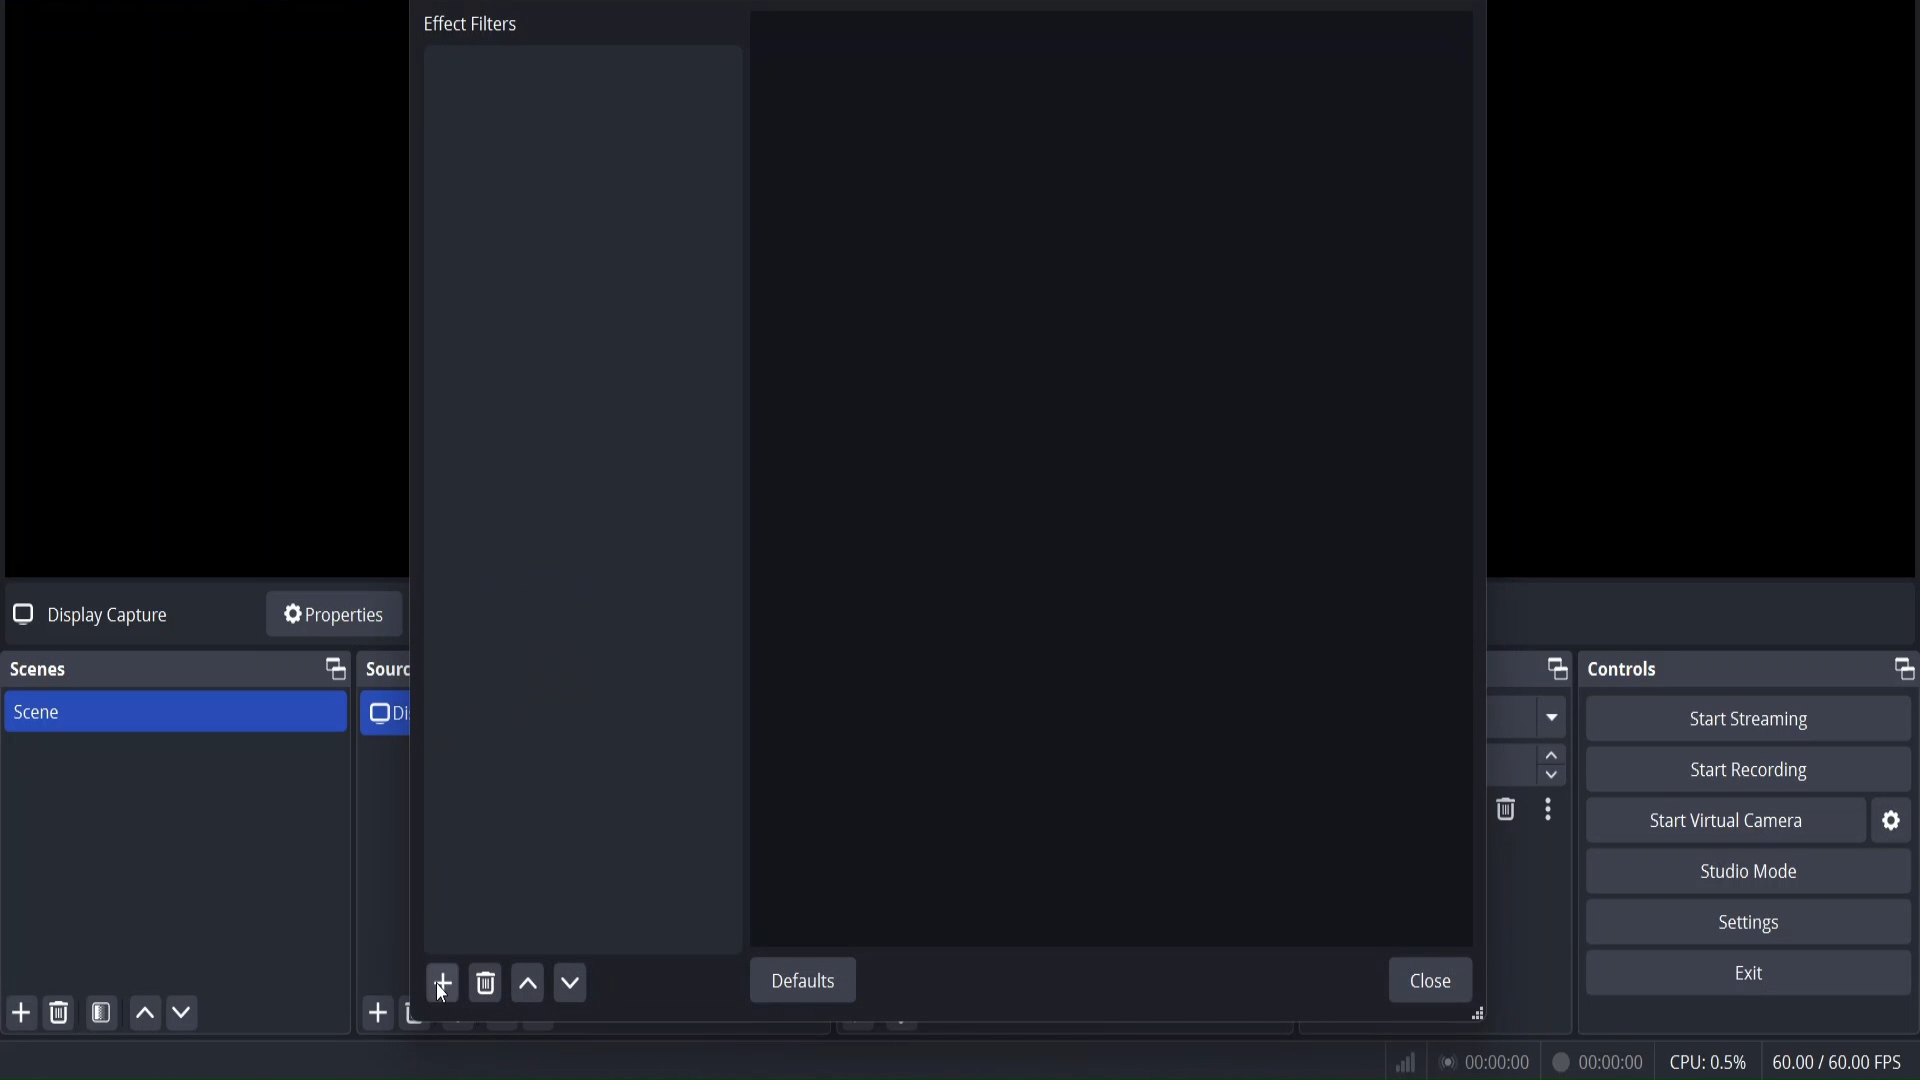 This screenshot has height=1080, width=1920. I want to click on status, so click(1480, 1058).